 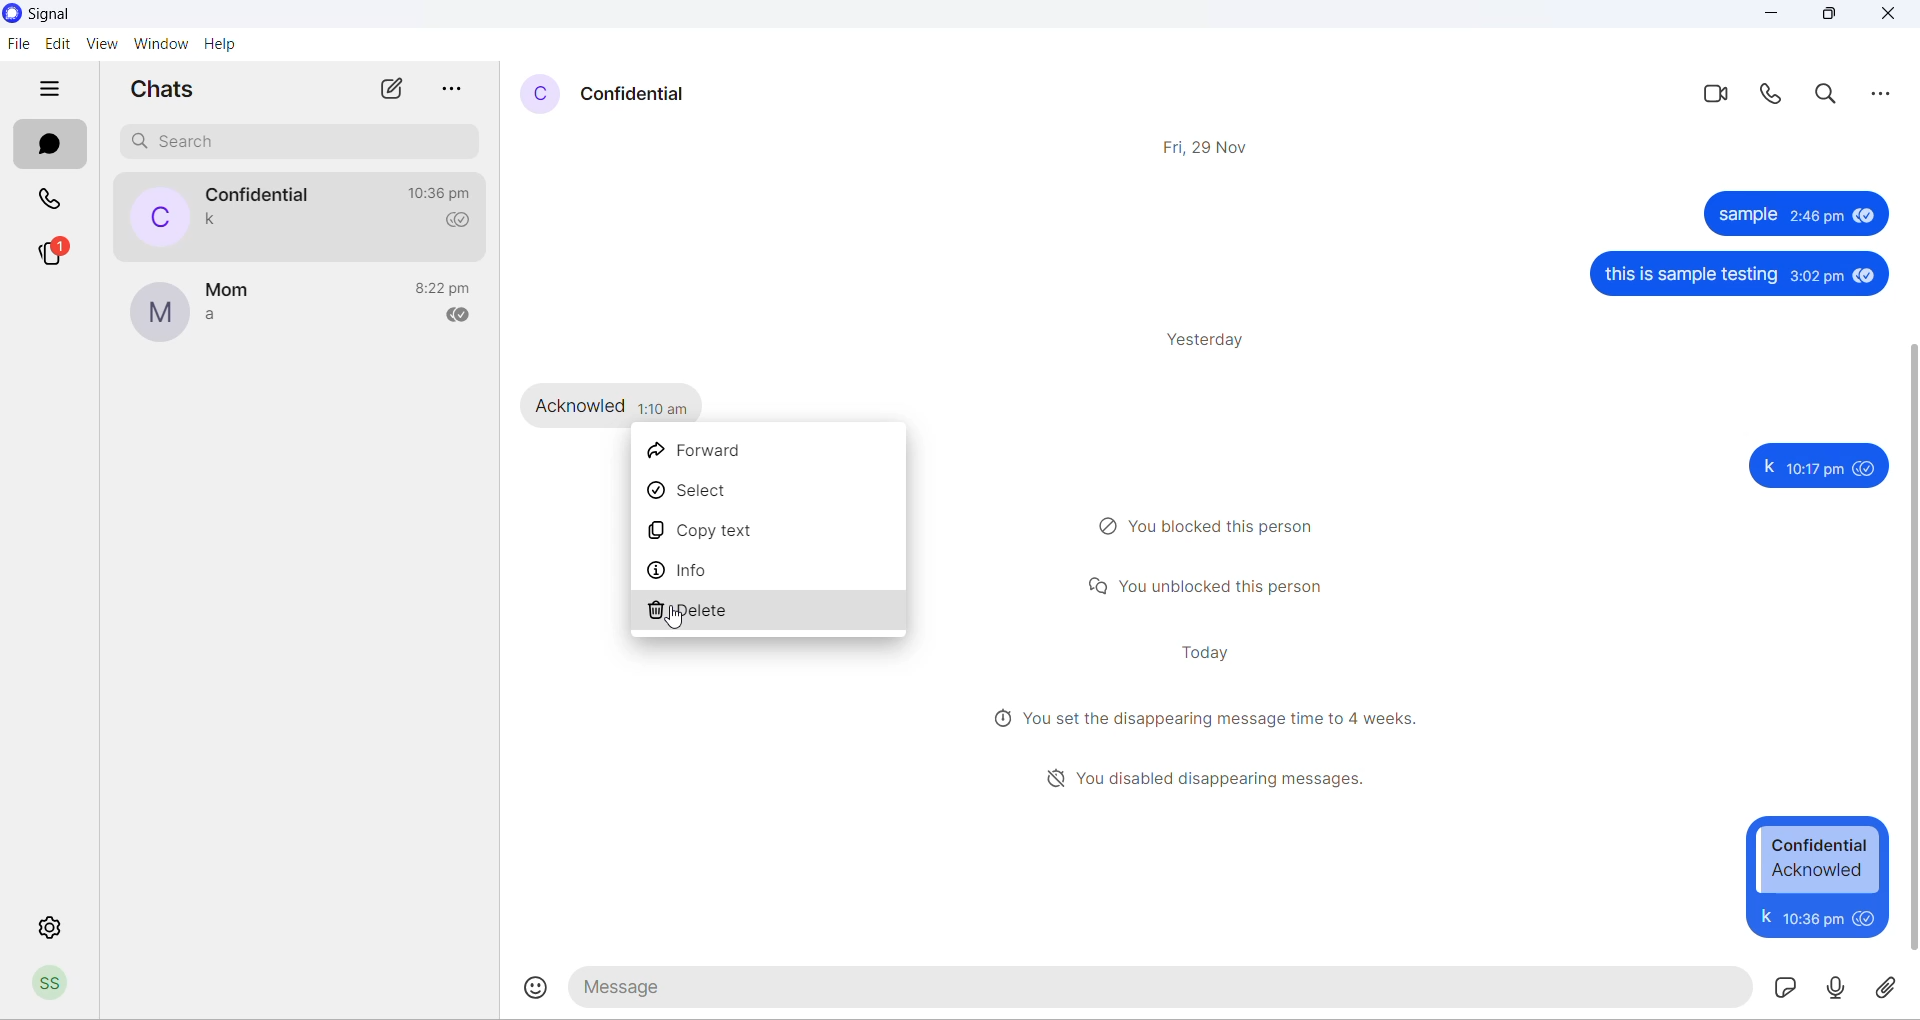 I want to click on help, so click(x=223, y=47).